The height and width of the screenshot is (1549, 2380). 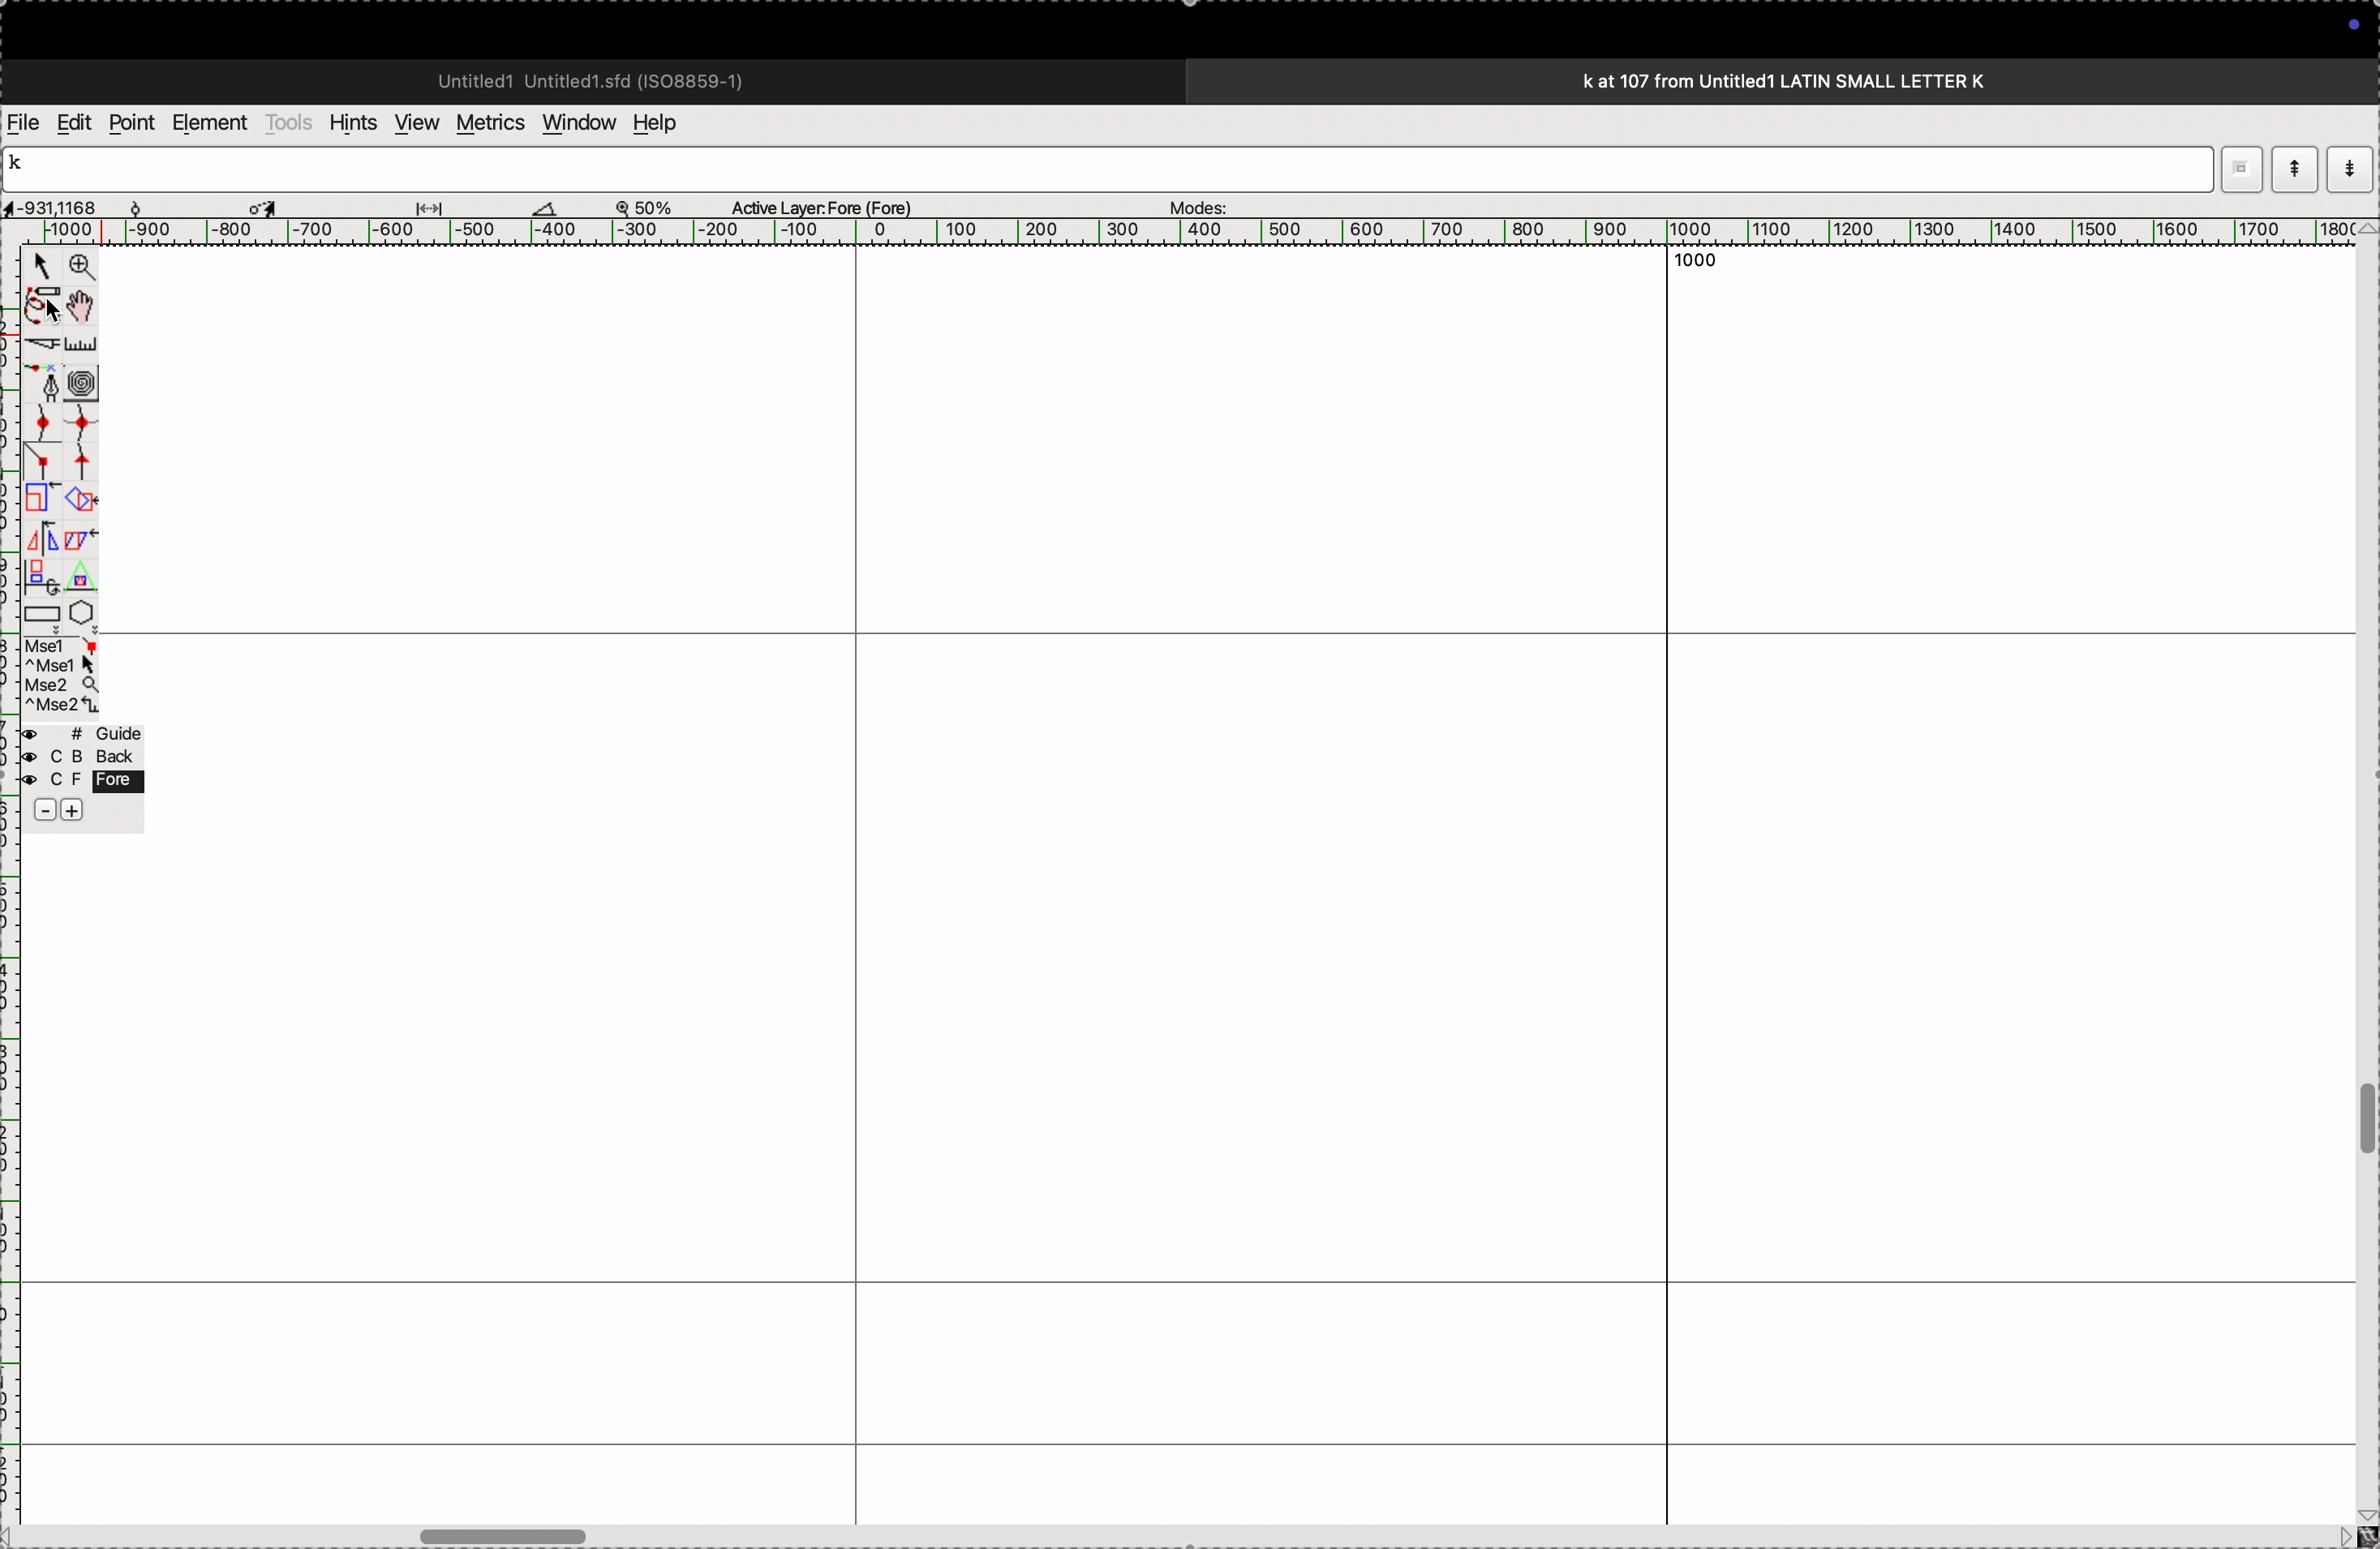 I want to click on zoom, so click(x=654, y=206).